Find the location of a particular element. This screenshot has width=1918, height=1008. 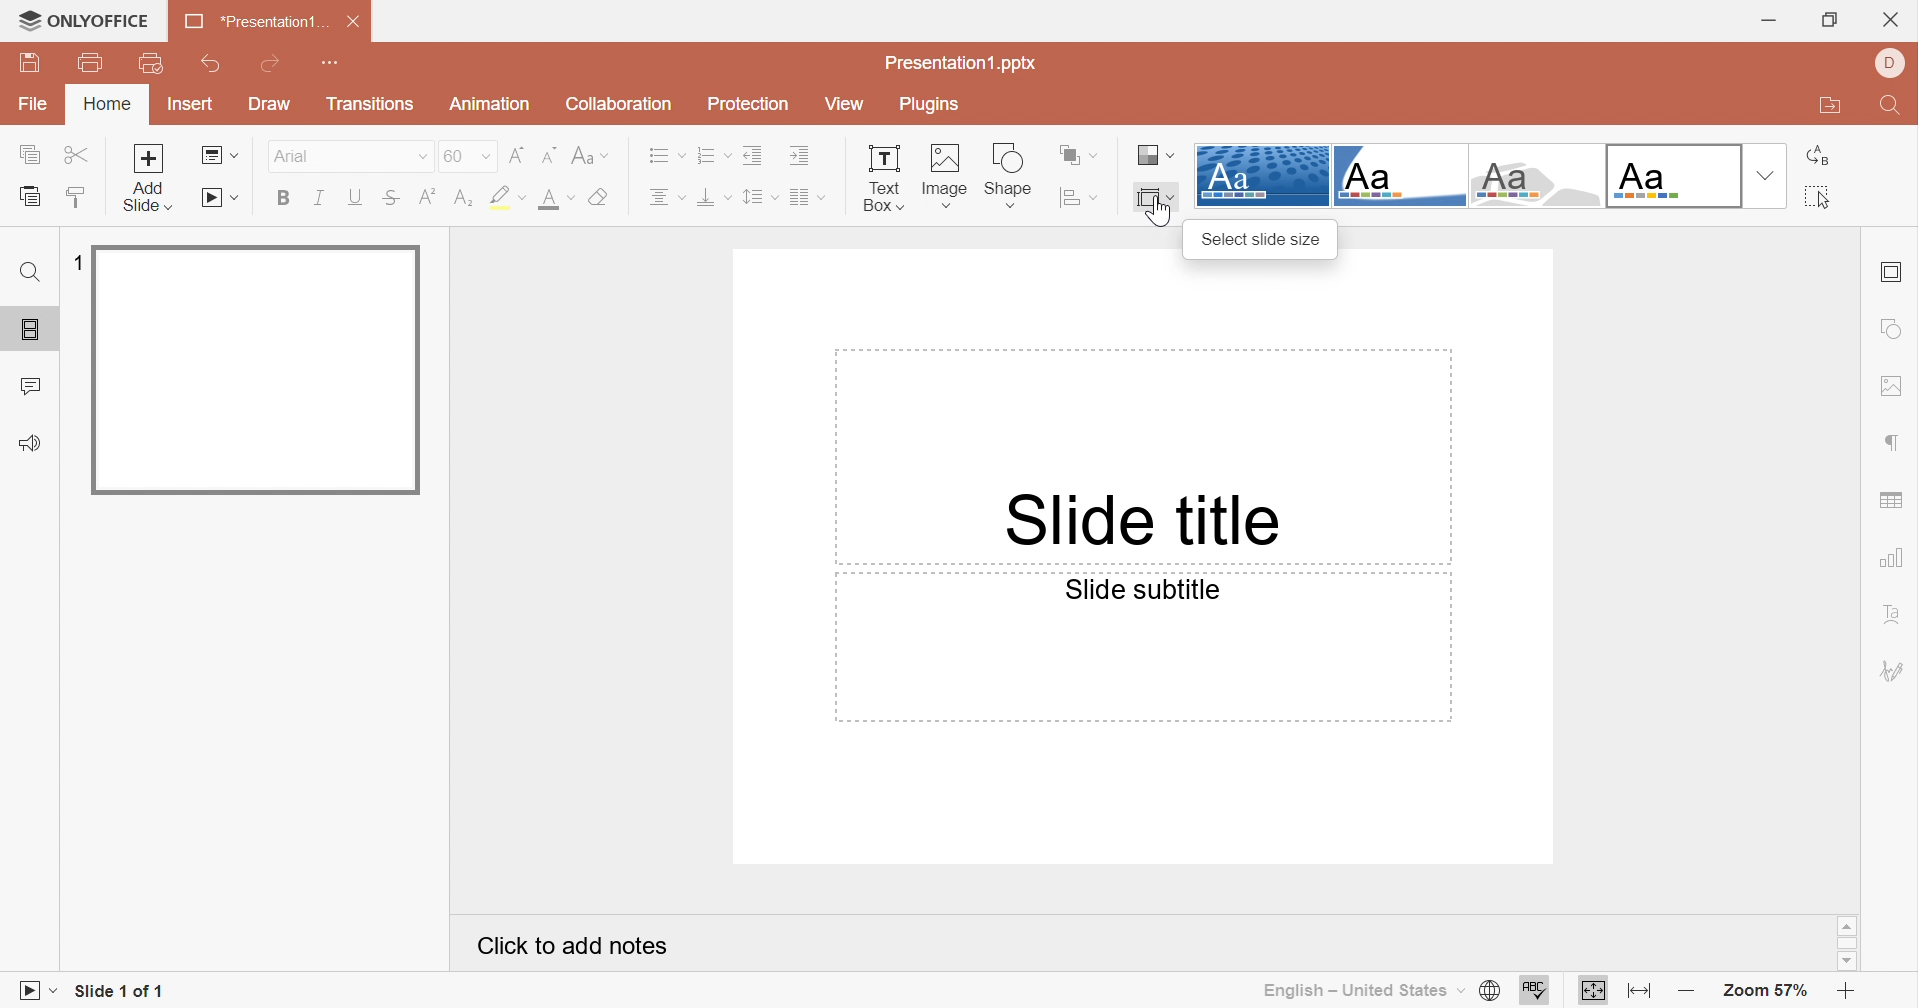

Collaboration is located at coordinates (622, 102).